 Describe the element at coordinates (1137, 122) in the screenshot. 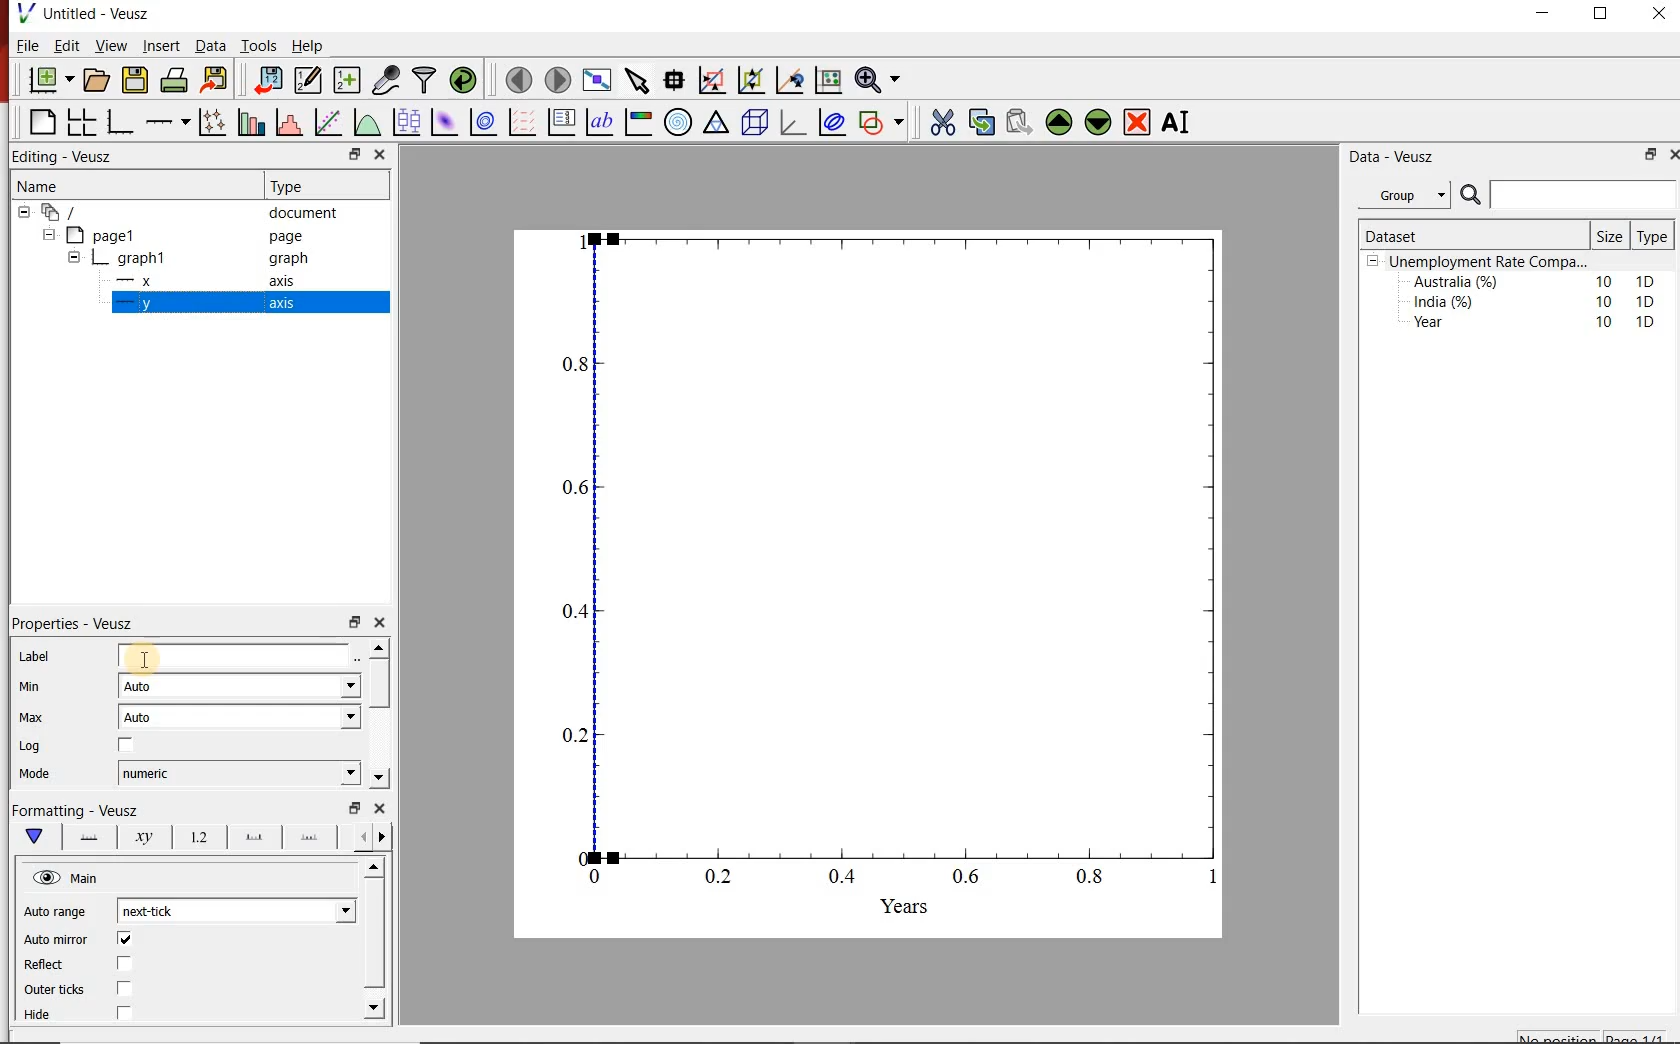

I see `remove the widgets` at that location.